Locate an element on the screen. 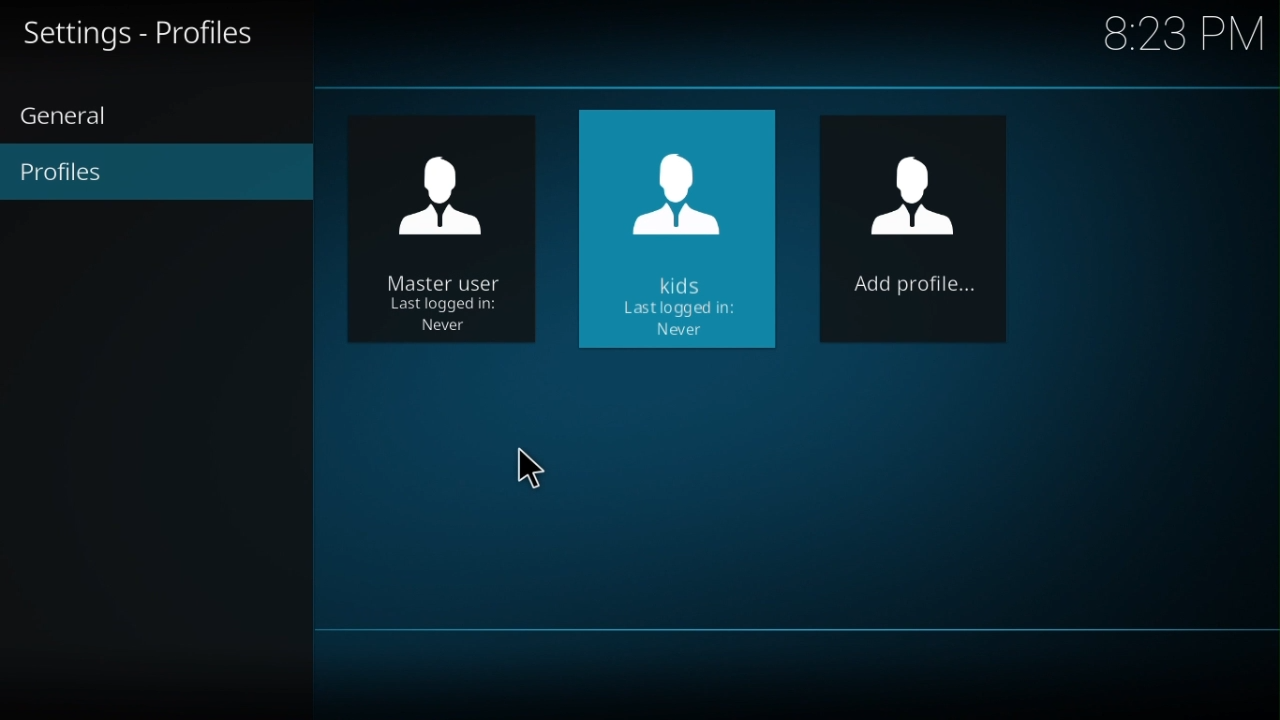 The width and height of the screenshot is (1280, 720). cursor is located at coordinates (535, 465).